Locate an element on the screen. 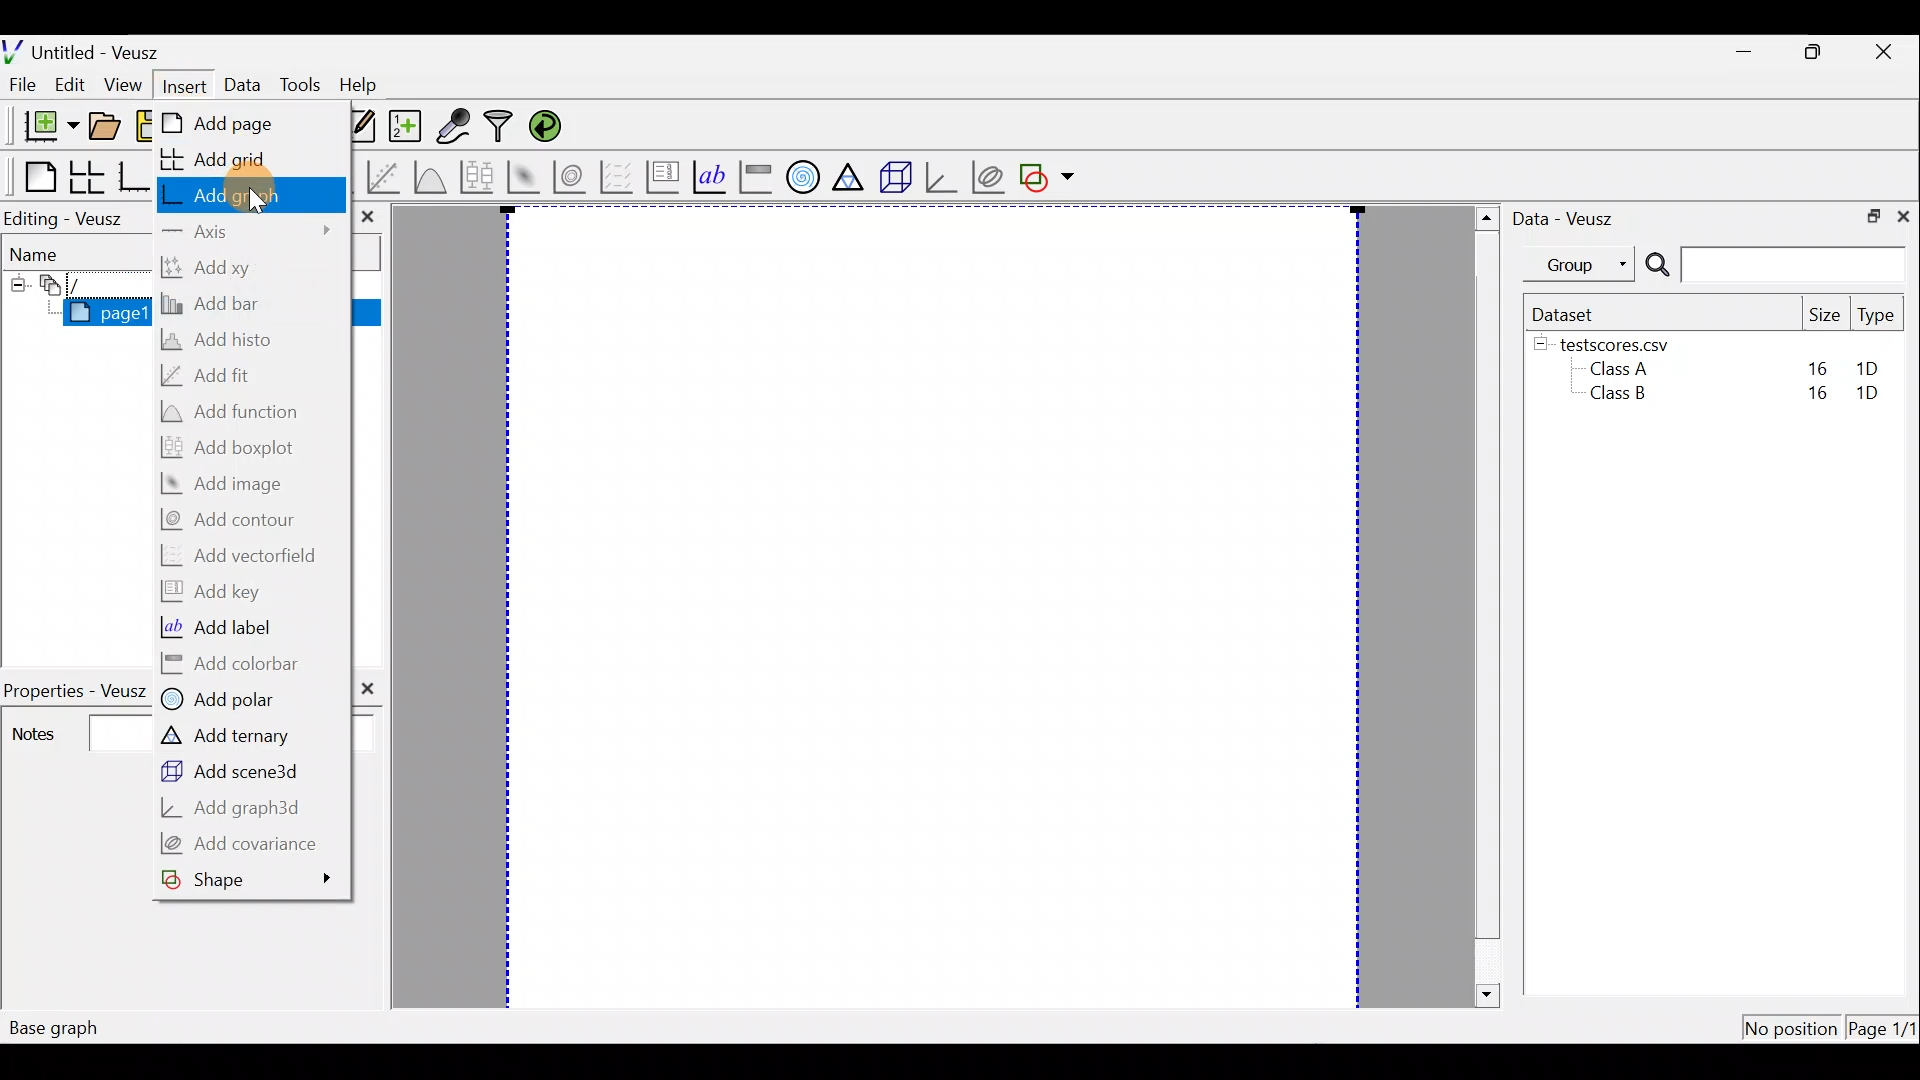  Add image is located at coordinates (230, 484).